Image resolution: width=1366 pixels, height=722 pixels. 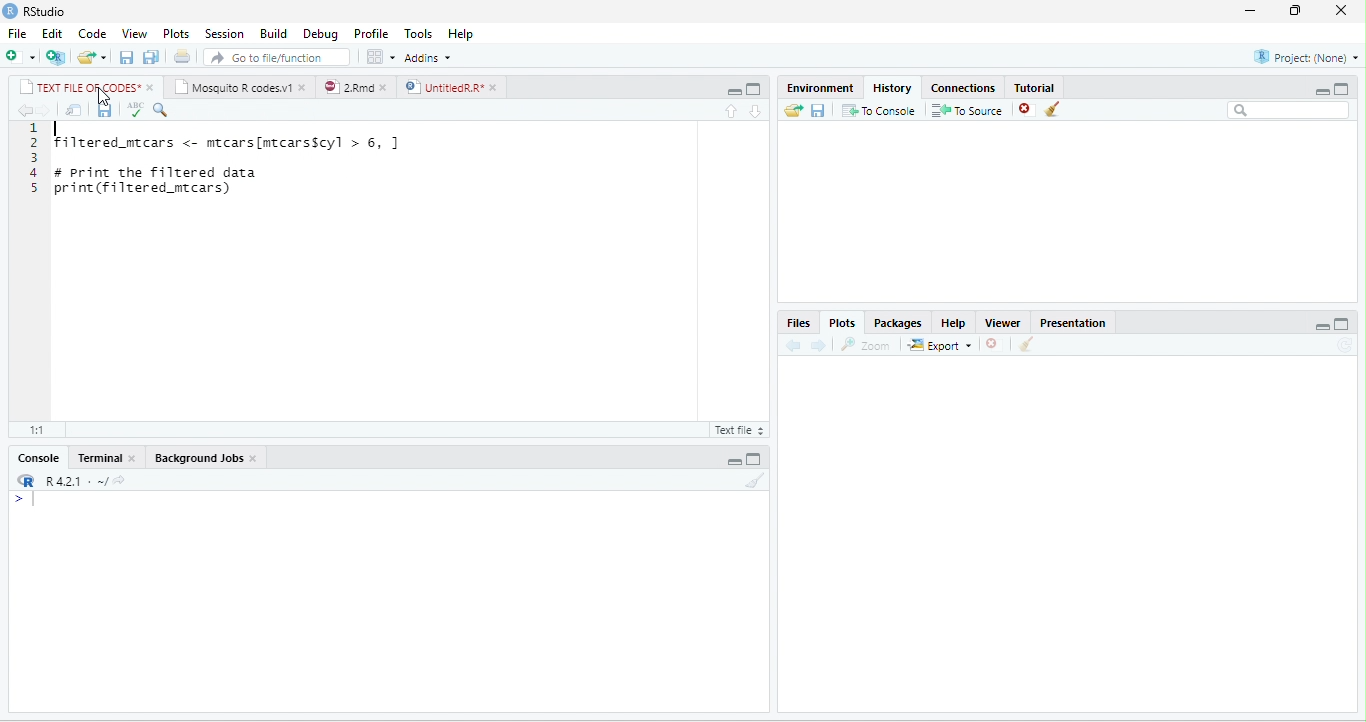 What do you see at coordinates (44, 110) in the screenshot?
I see `forward` at bounding box center [44, 110].